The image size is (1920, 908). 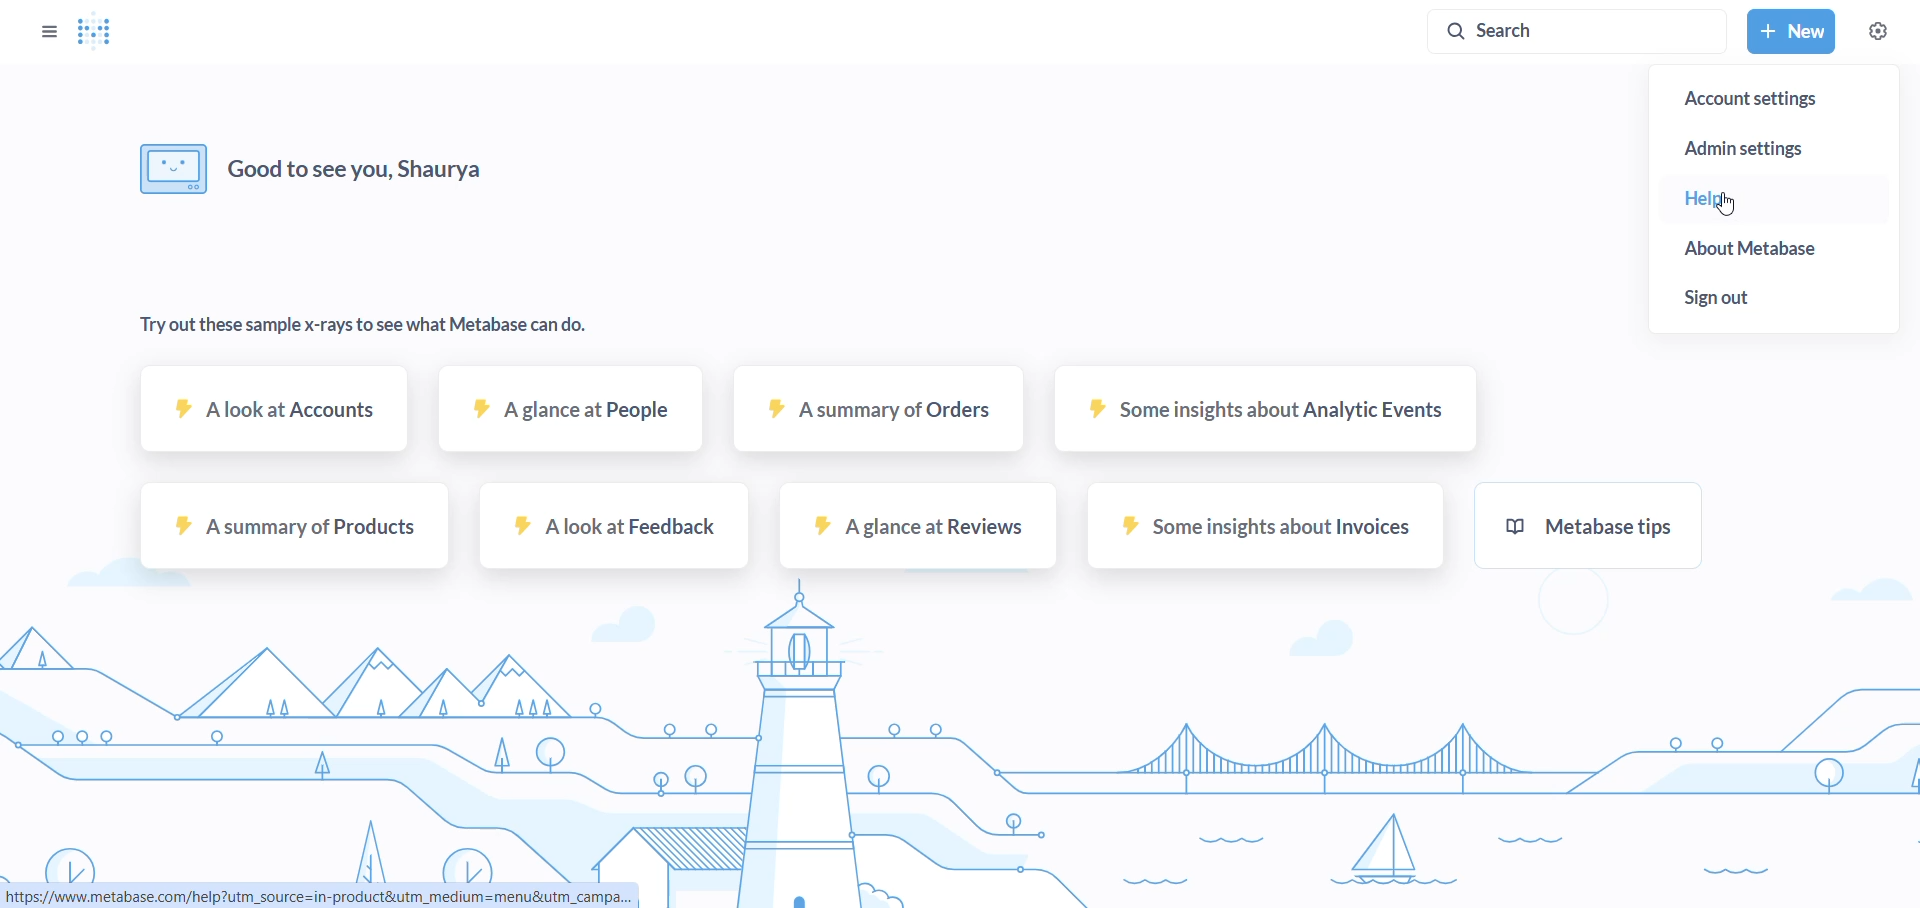 I want to click on About metabase, so click(x=1779, y=250).